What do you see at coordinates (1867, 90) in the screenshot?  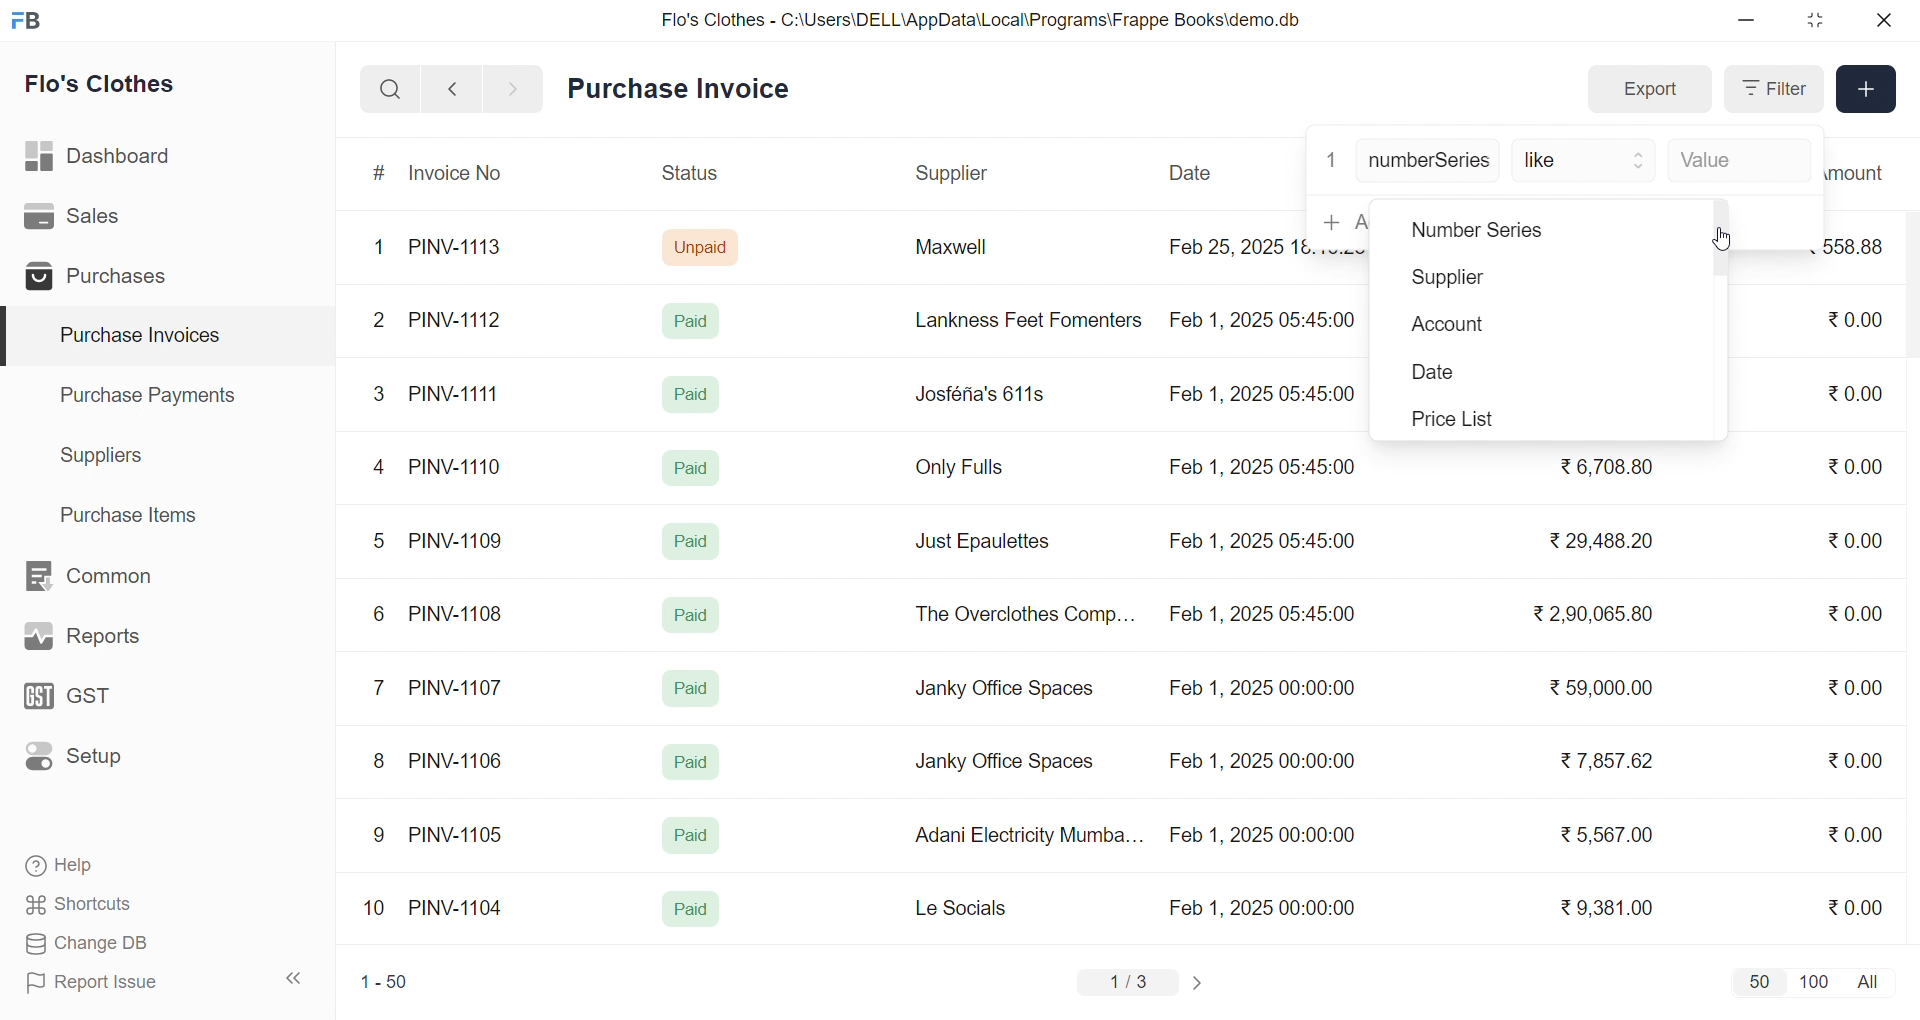 I see `Add` at bounding box center [1867, 90].